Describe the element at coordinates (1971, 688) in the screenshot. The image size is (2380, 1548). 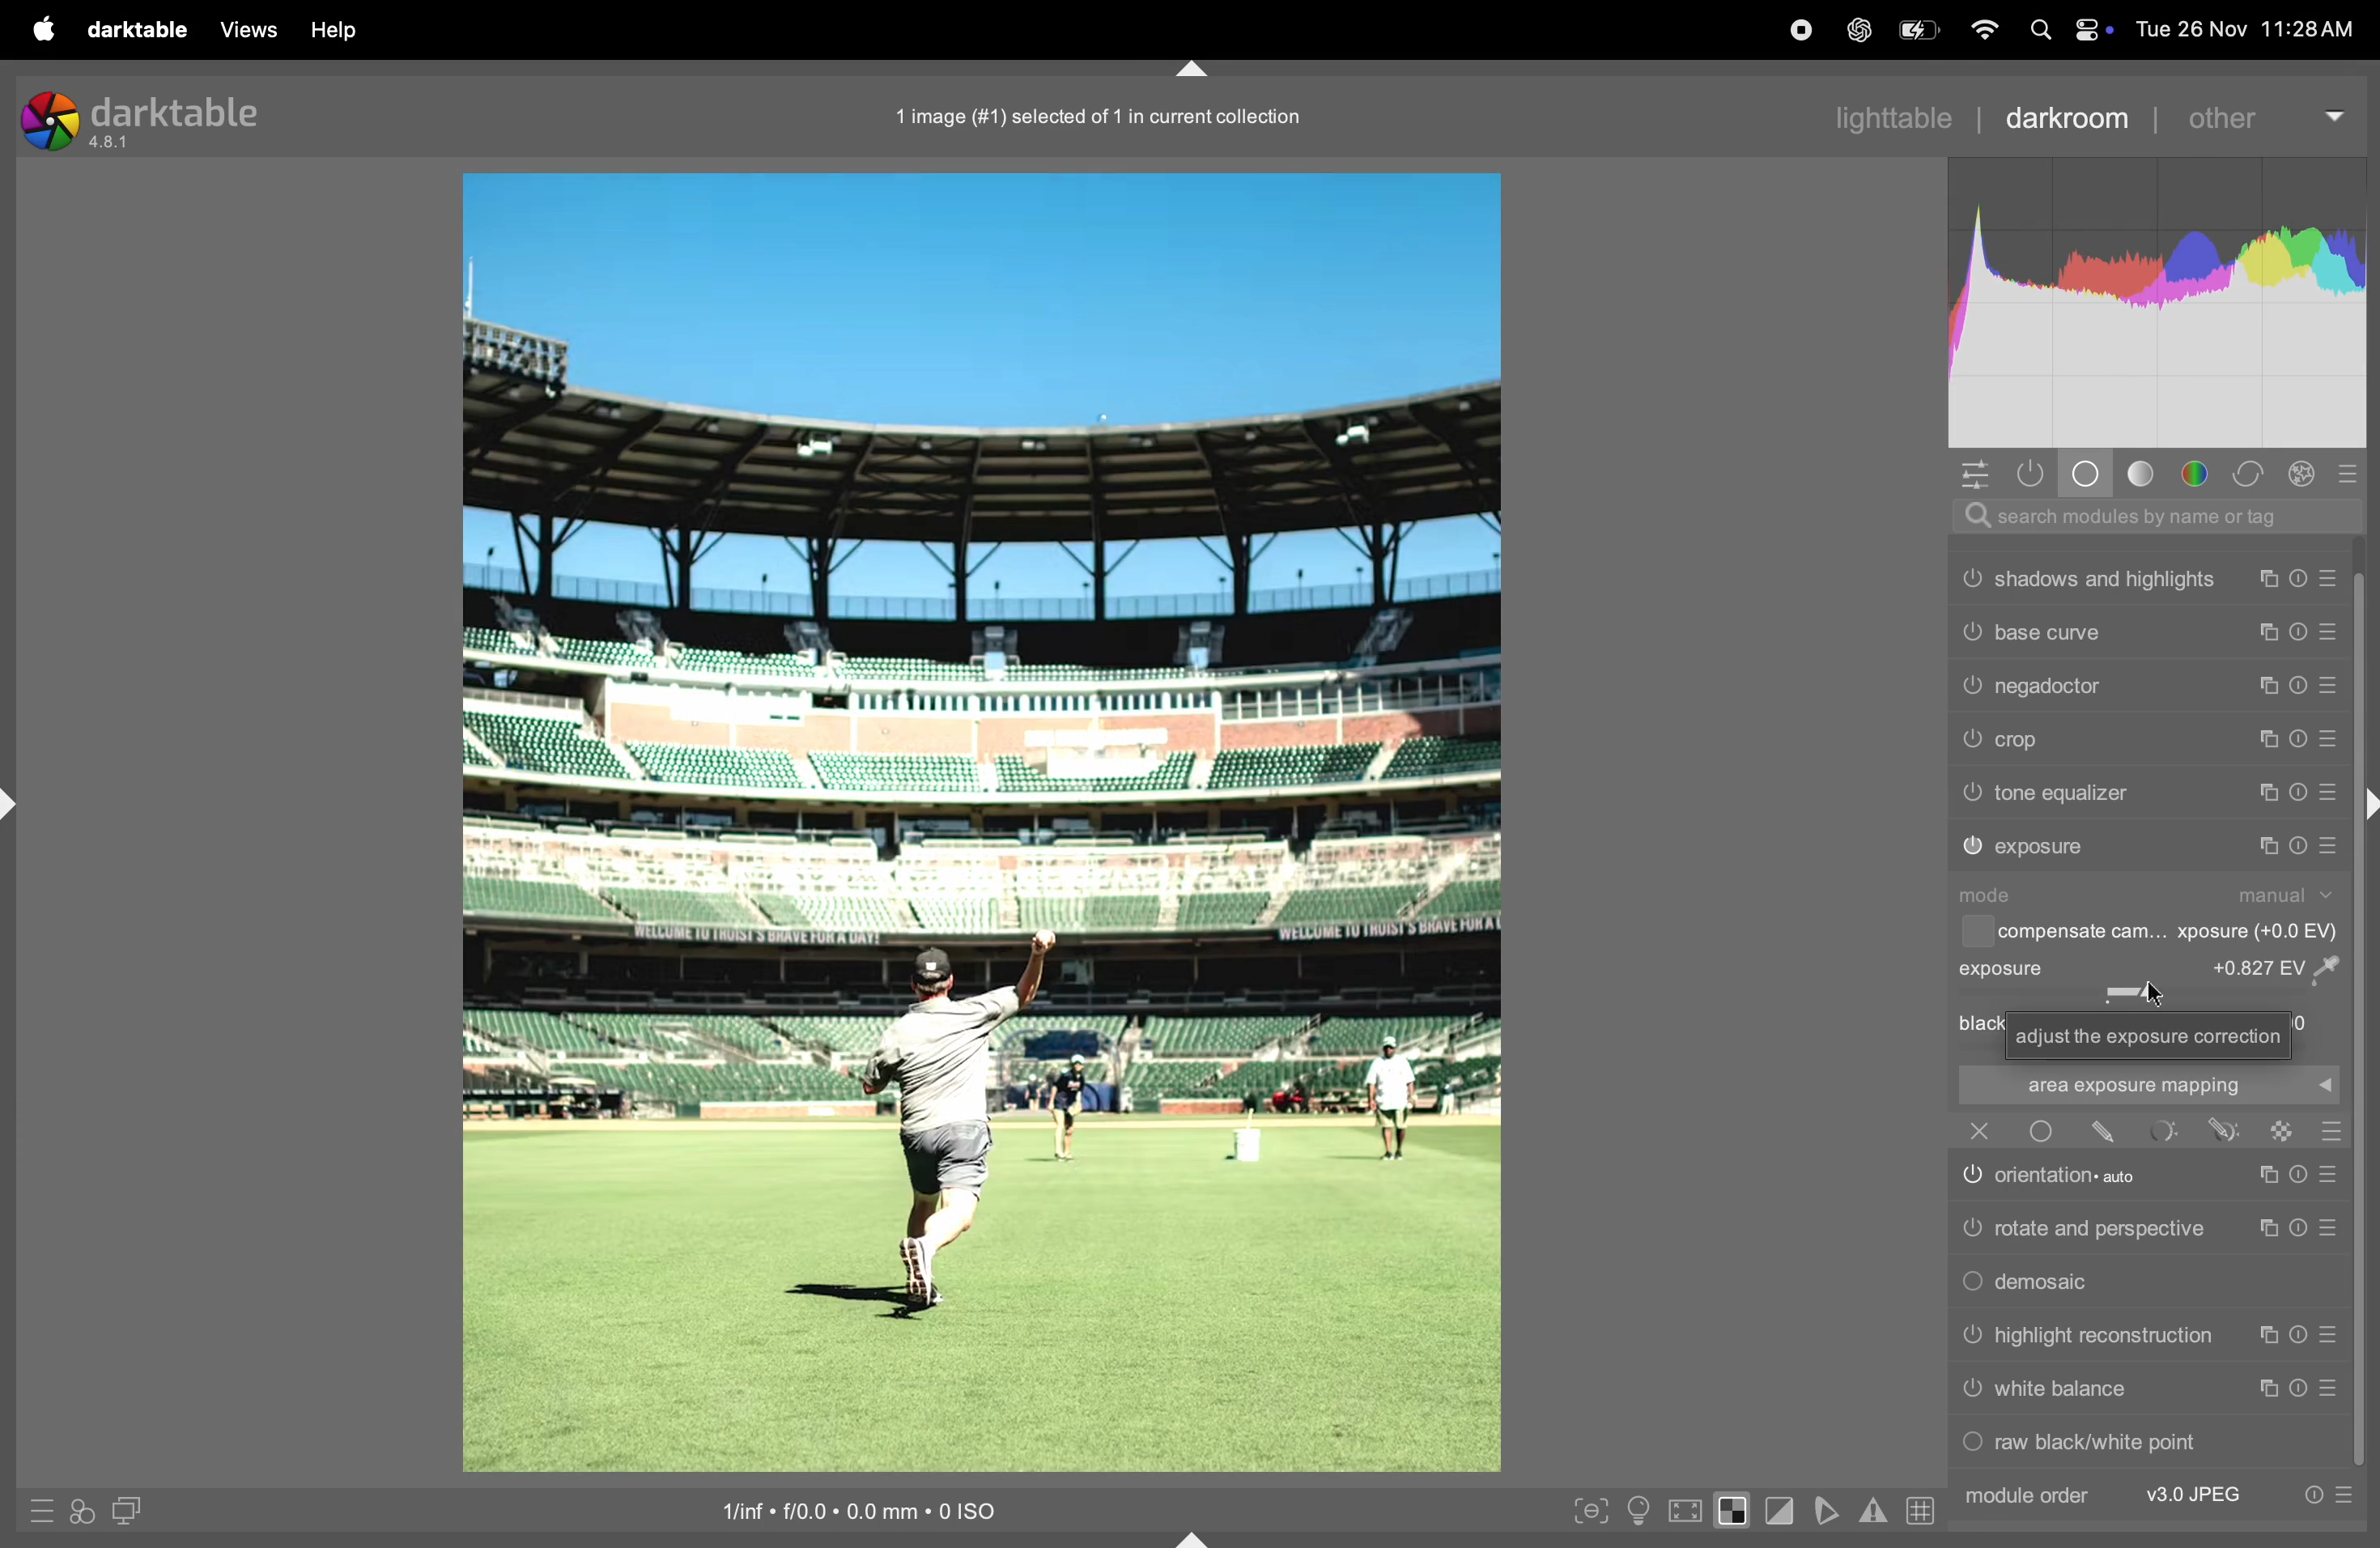
I see `Switch on or off` at that location.